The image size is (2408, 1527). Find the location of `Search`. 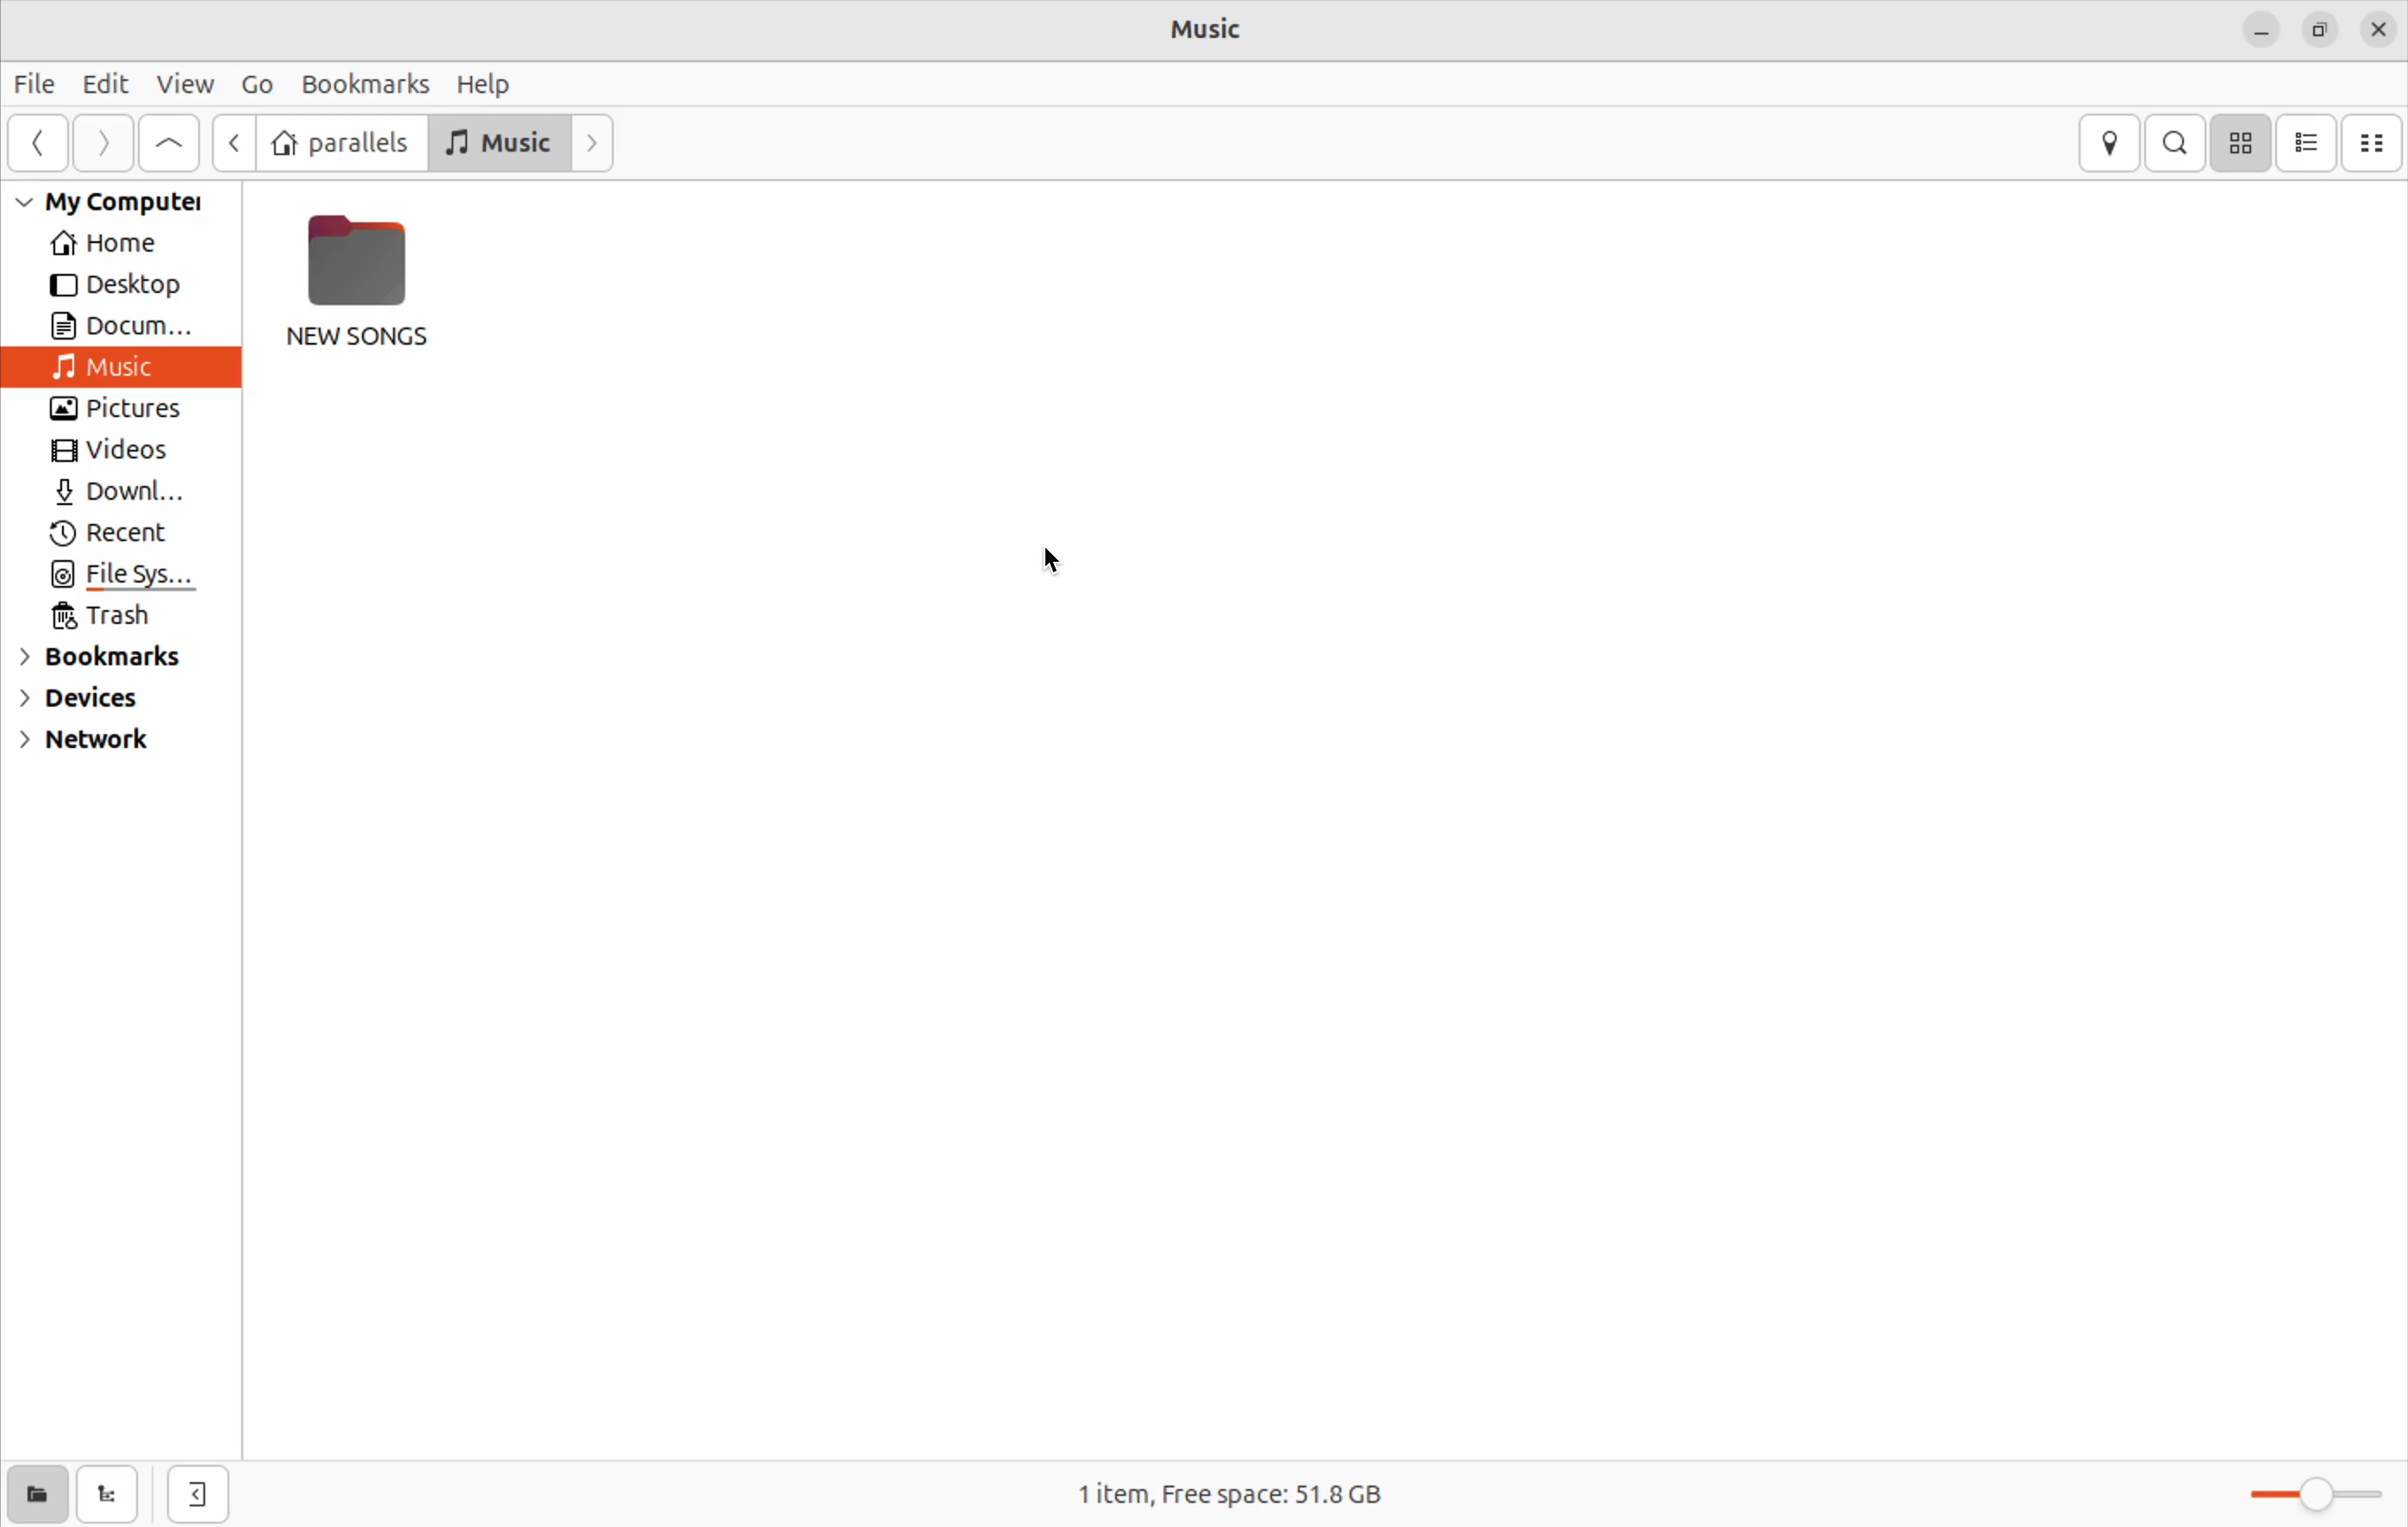

Search is located at coordinates (2177, 141).